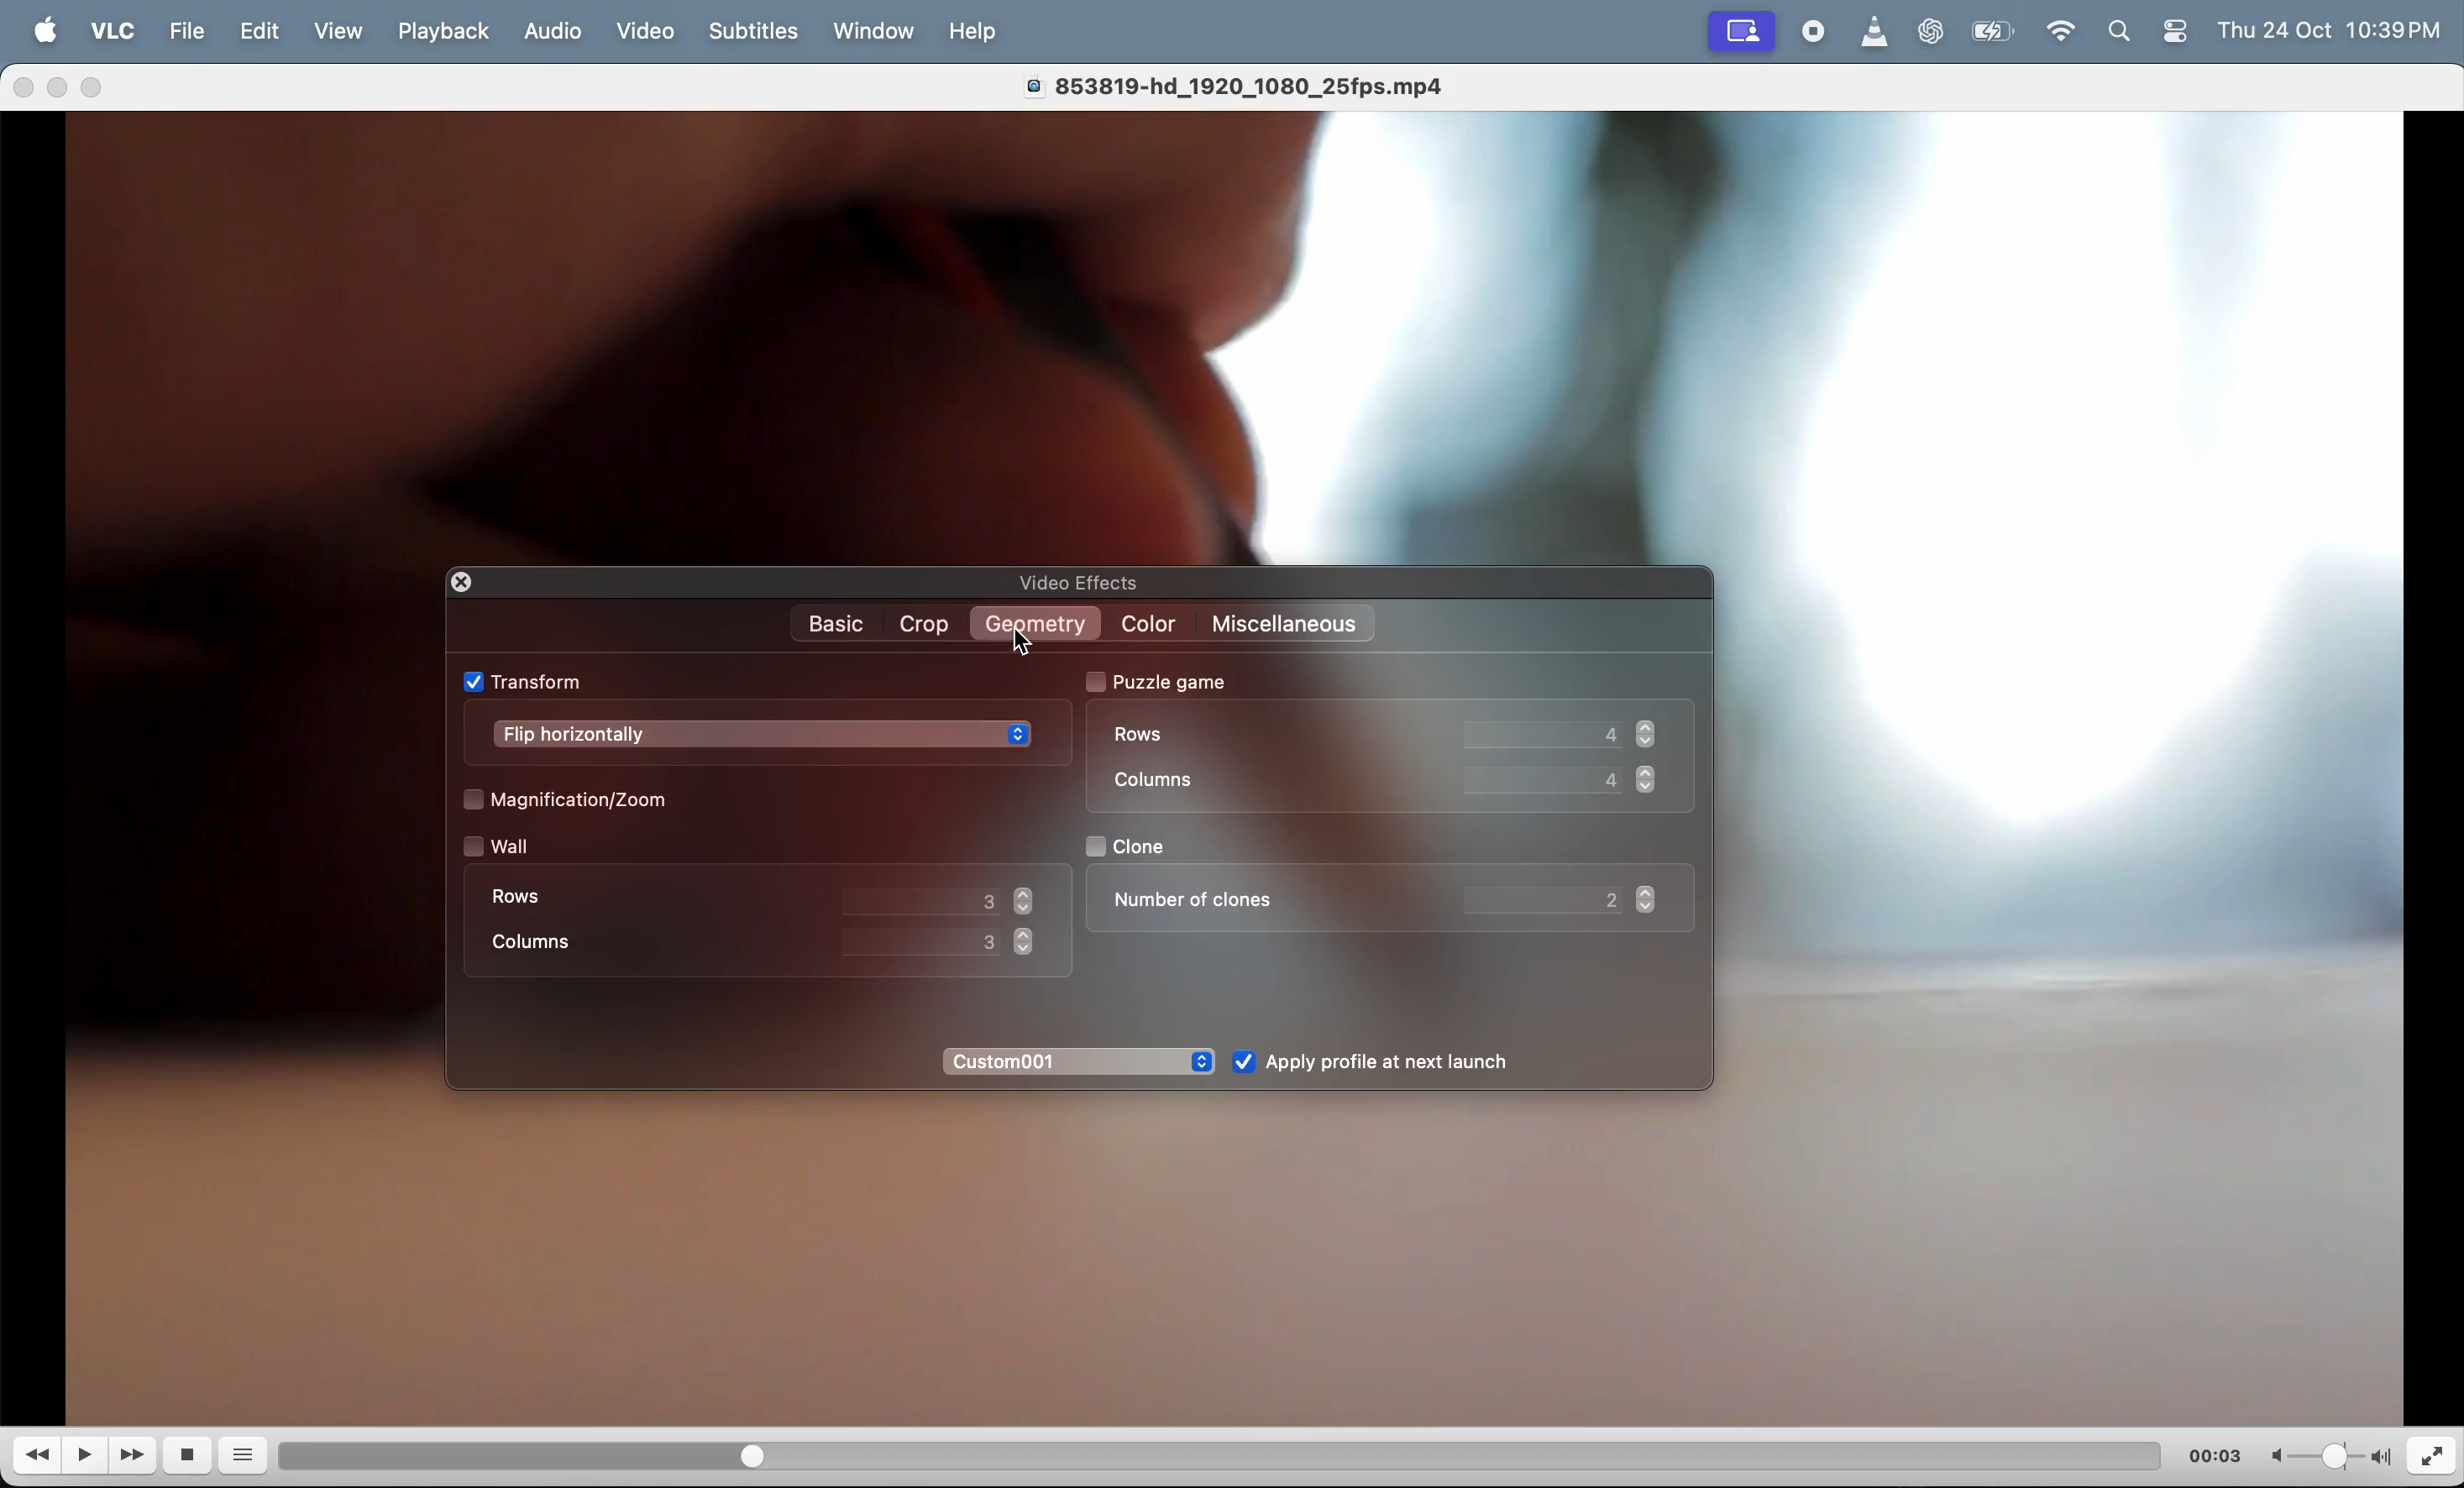 This screenshot has width=2464, height=1488. I want to click on Apple menu, so click(47, 31).